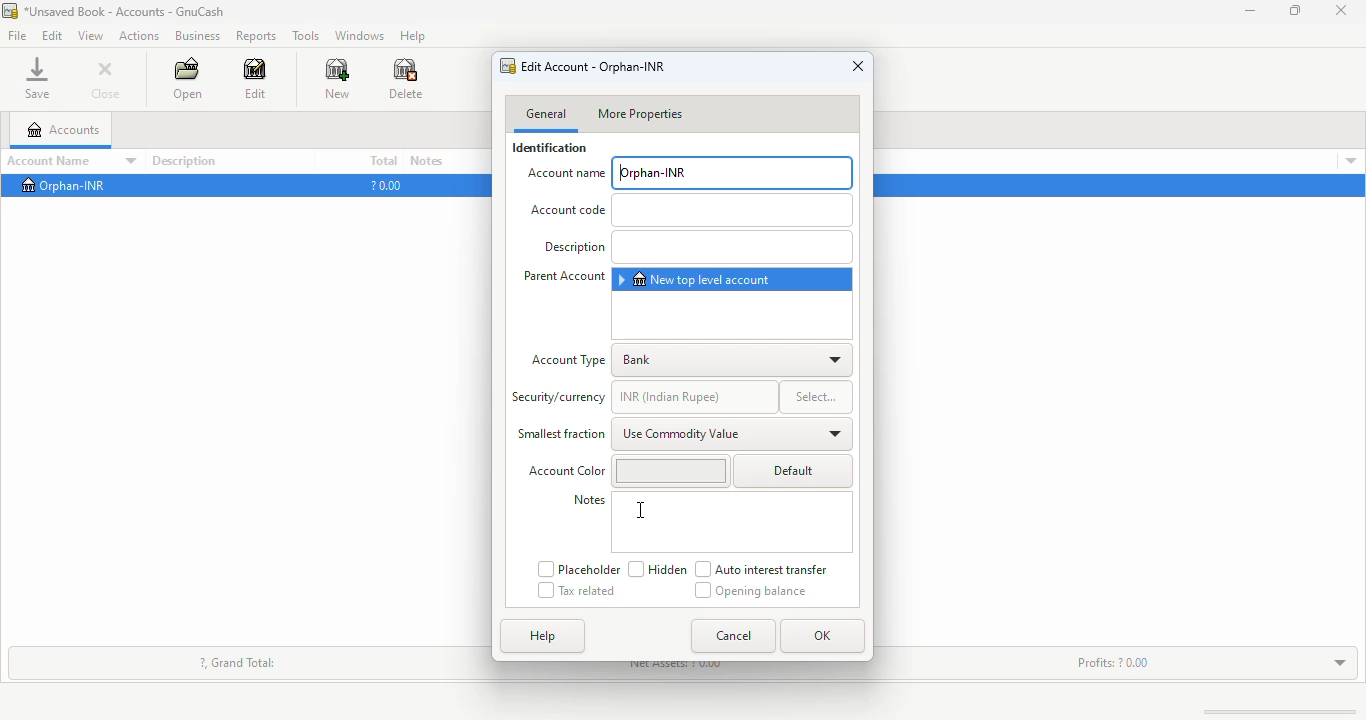 The image size is (1366, 720). I want to click on account name, so click(565, 175).